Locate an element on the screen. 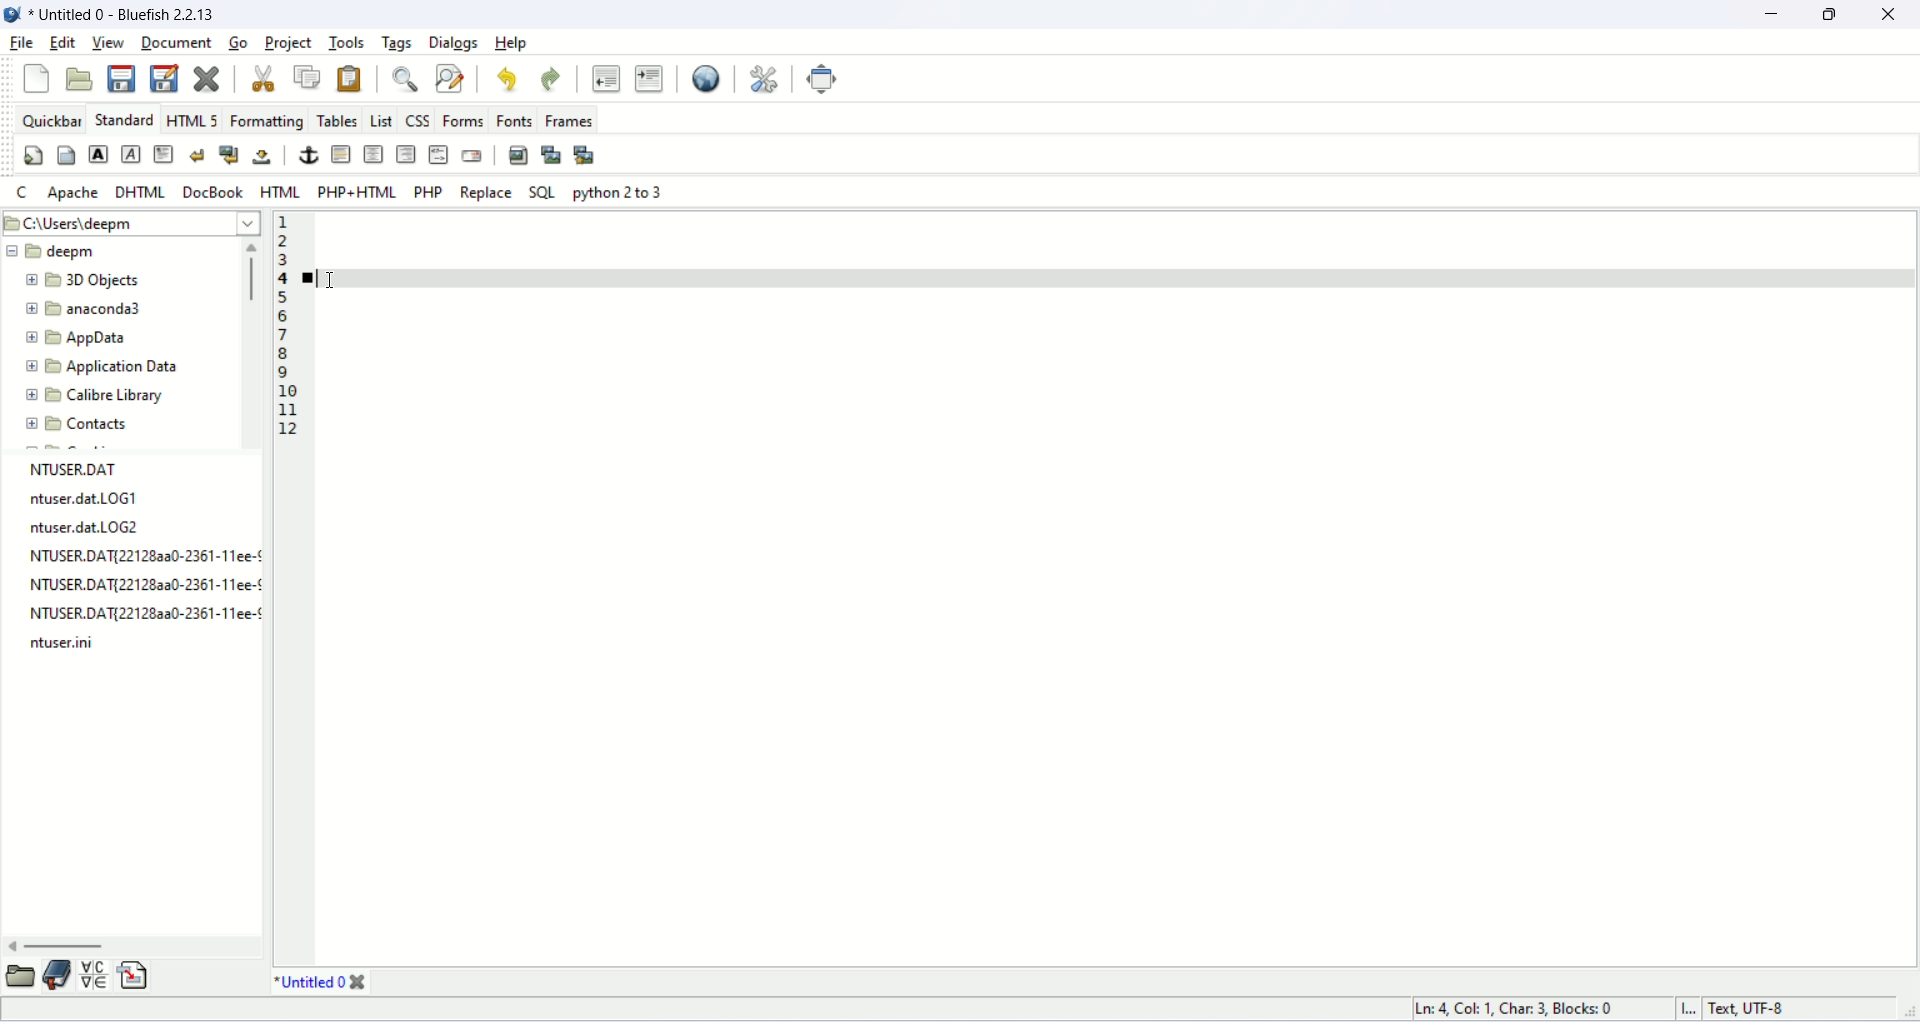 This screenshot has width=1920, height=1022. folder is located at coordinates (19, 977).